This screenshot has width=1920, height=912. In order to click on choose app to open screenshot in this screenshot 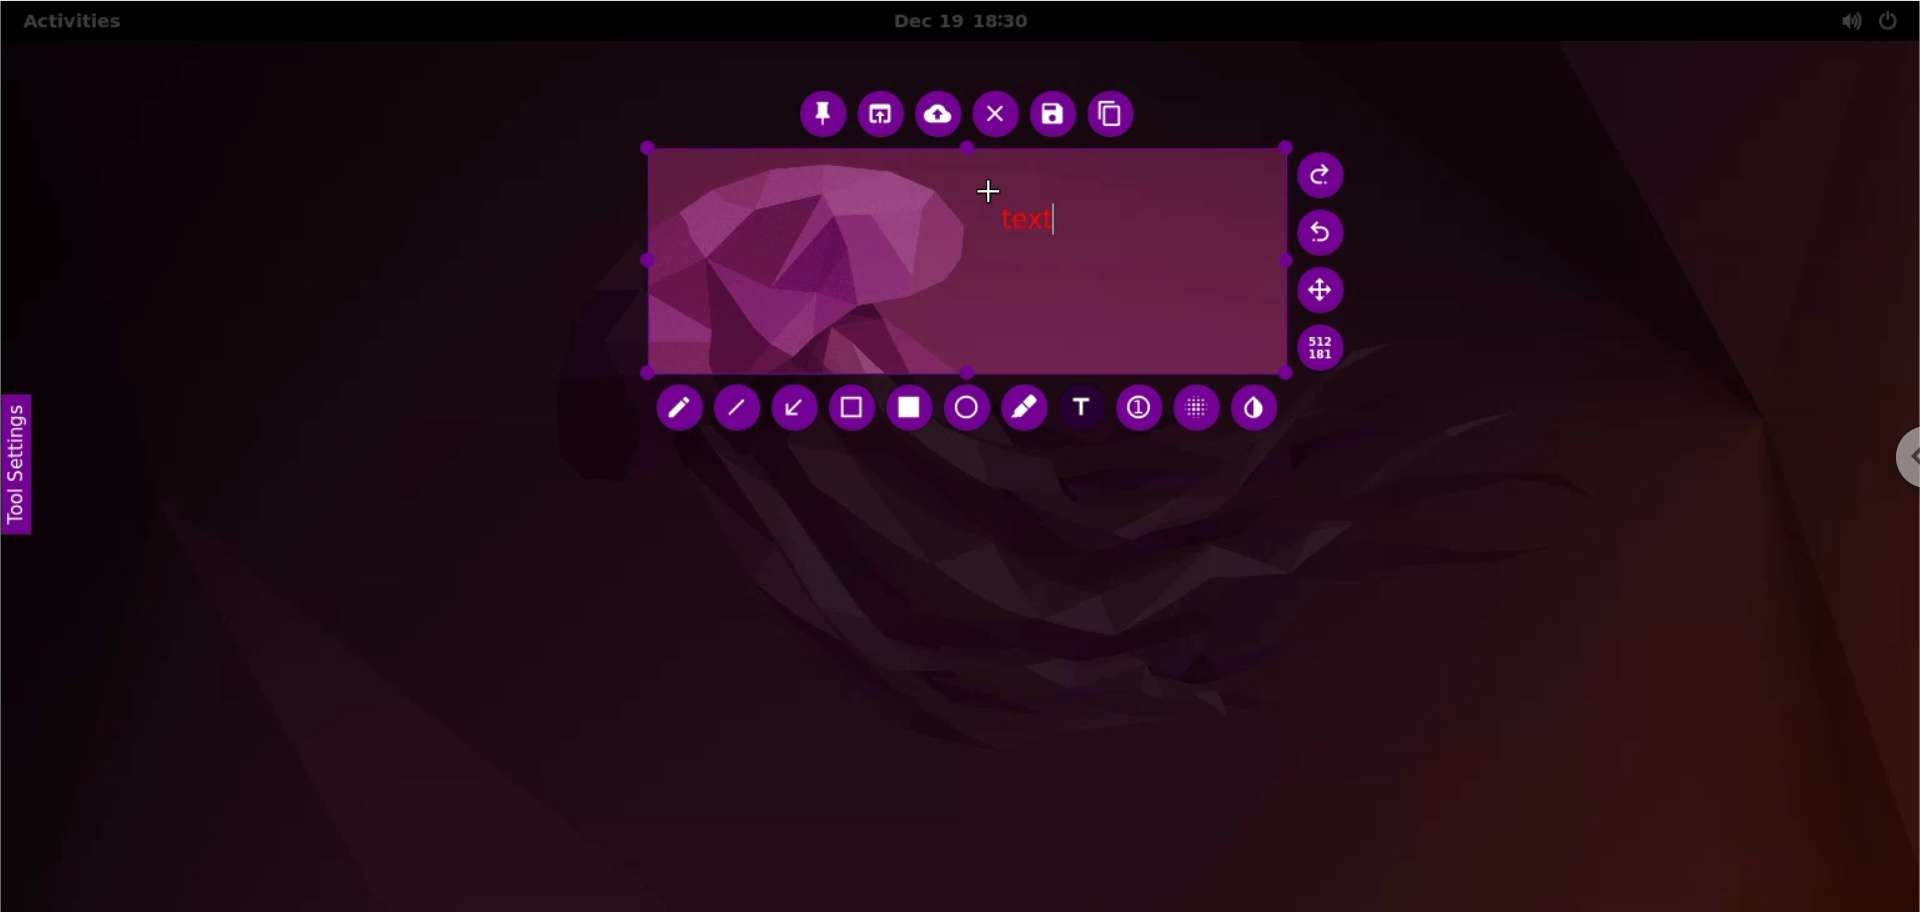, I will do `click(880, 116)`.